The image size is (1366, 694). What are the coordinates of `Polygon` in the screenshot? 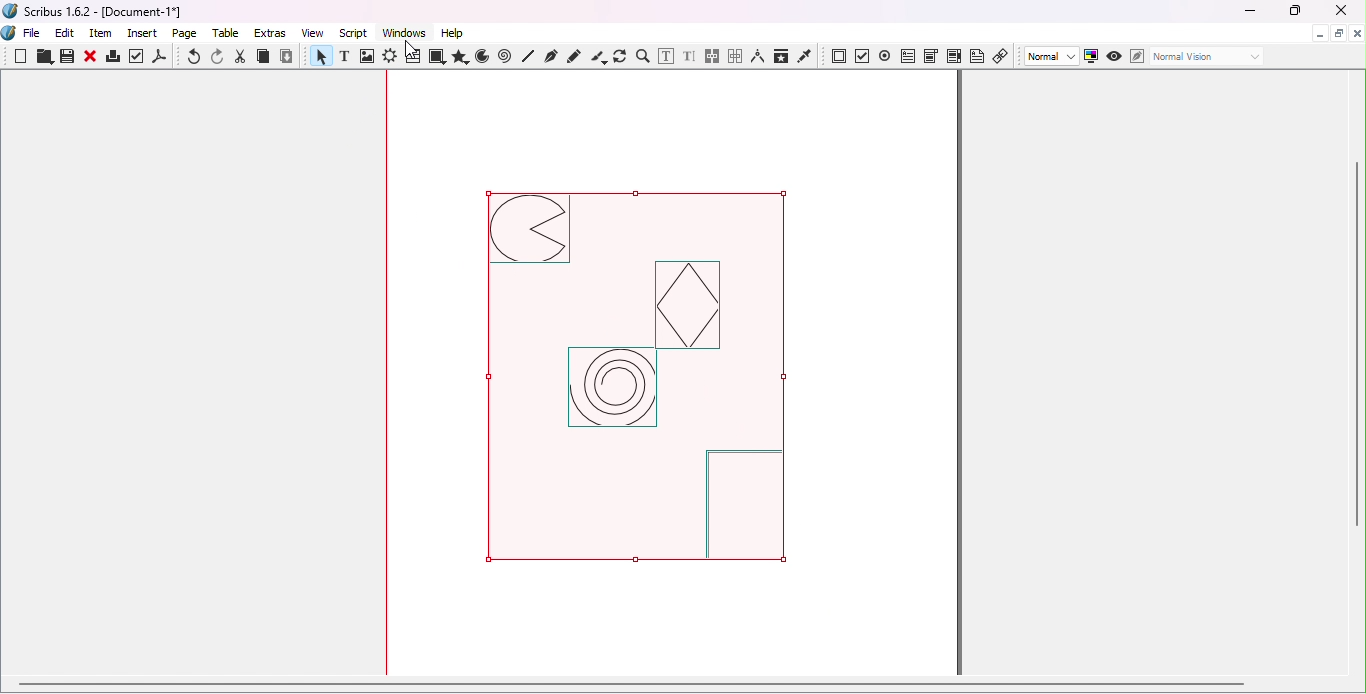 It's located at (458, 57).